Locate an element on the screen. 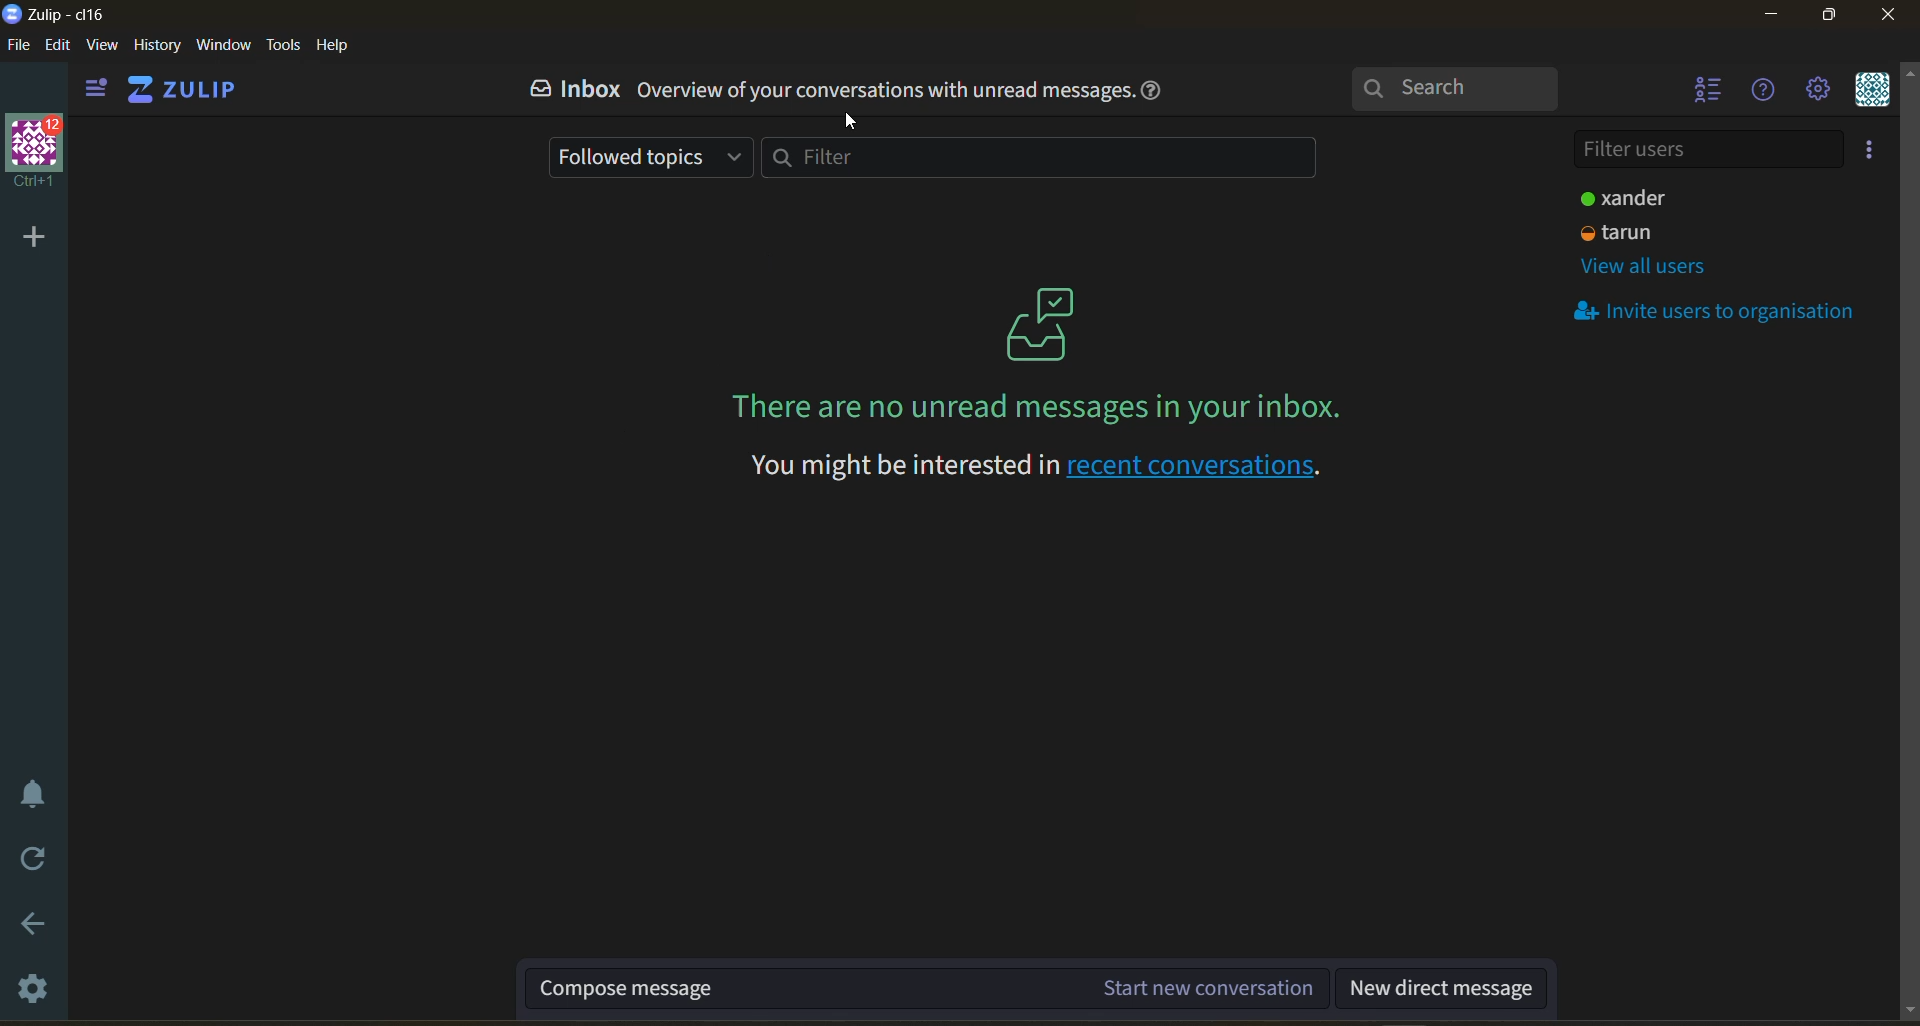 This screenshot has width=1920, height=1026. help menu is located at coordinates (1775, 89).